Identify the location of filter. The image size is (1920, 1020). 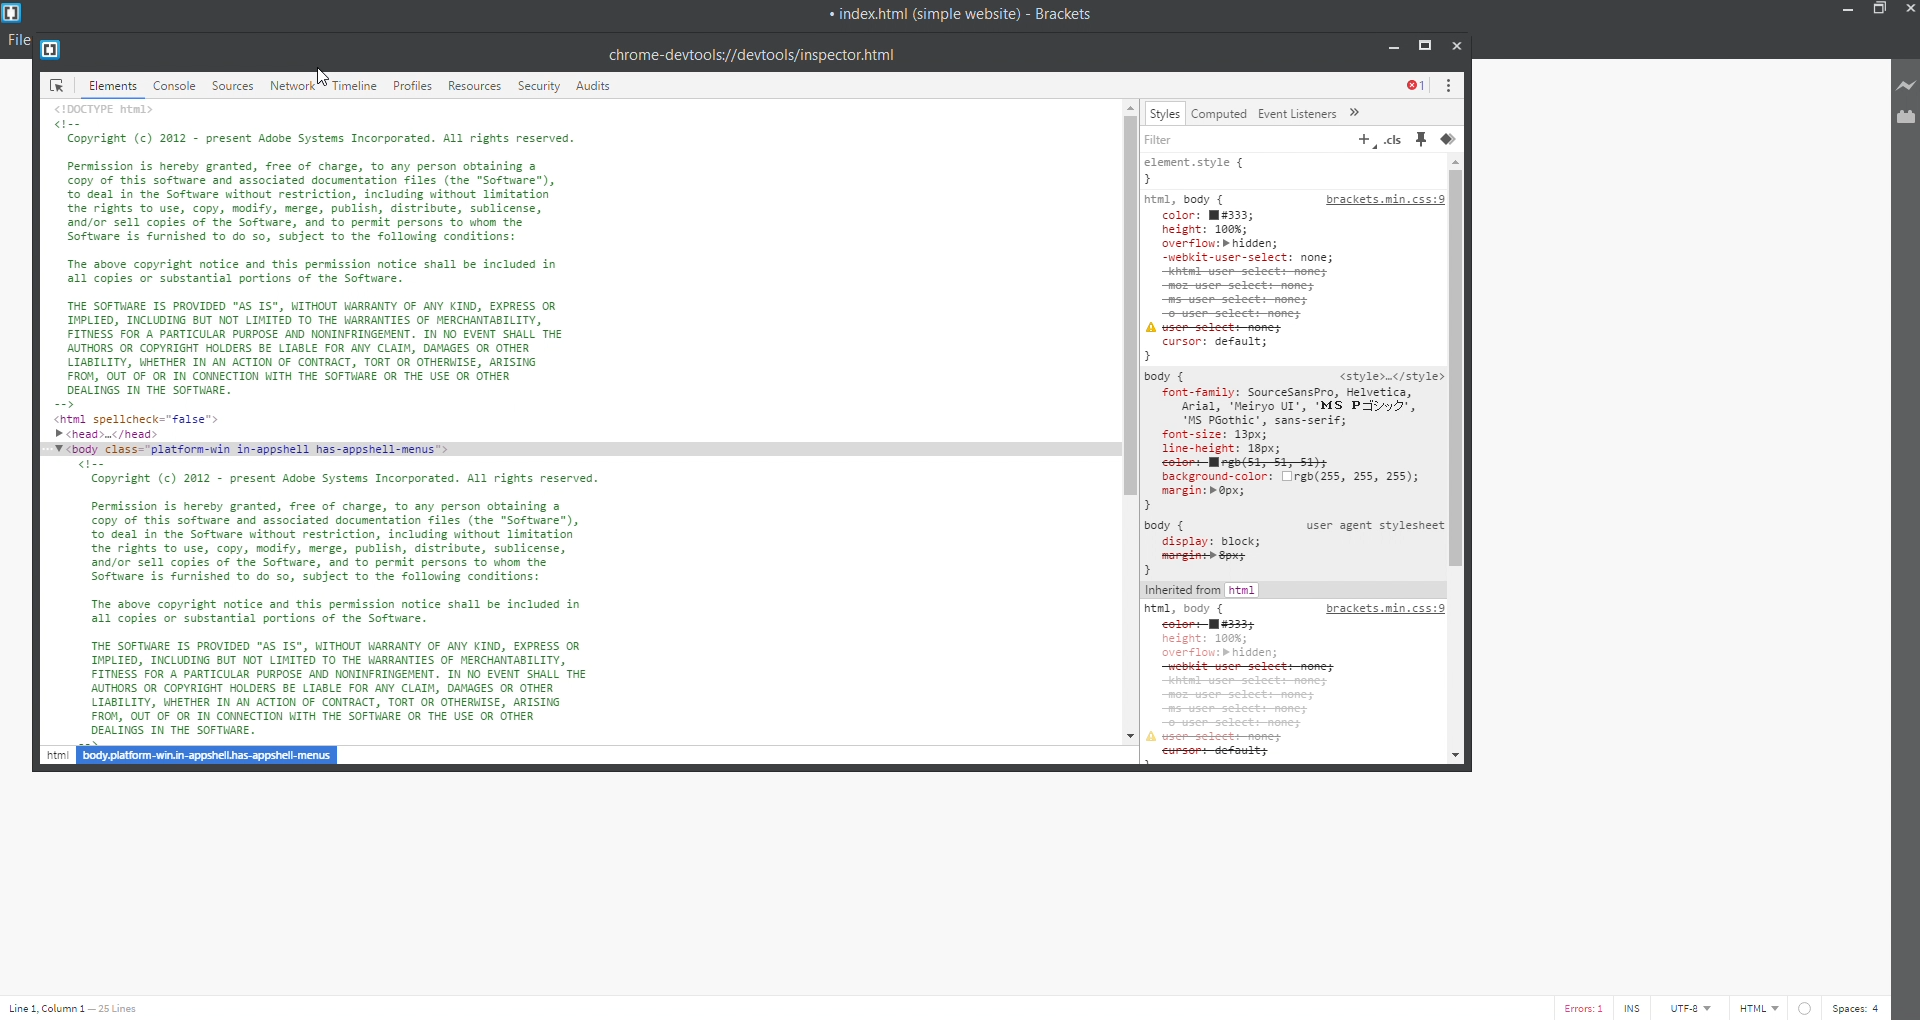
(1165, 140).